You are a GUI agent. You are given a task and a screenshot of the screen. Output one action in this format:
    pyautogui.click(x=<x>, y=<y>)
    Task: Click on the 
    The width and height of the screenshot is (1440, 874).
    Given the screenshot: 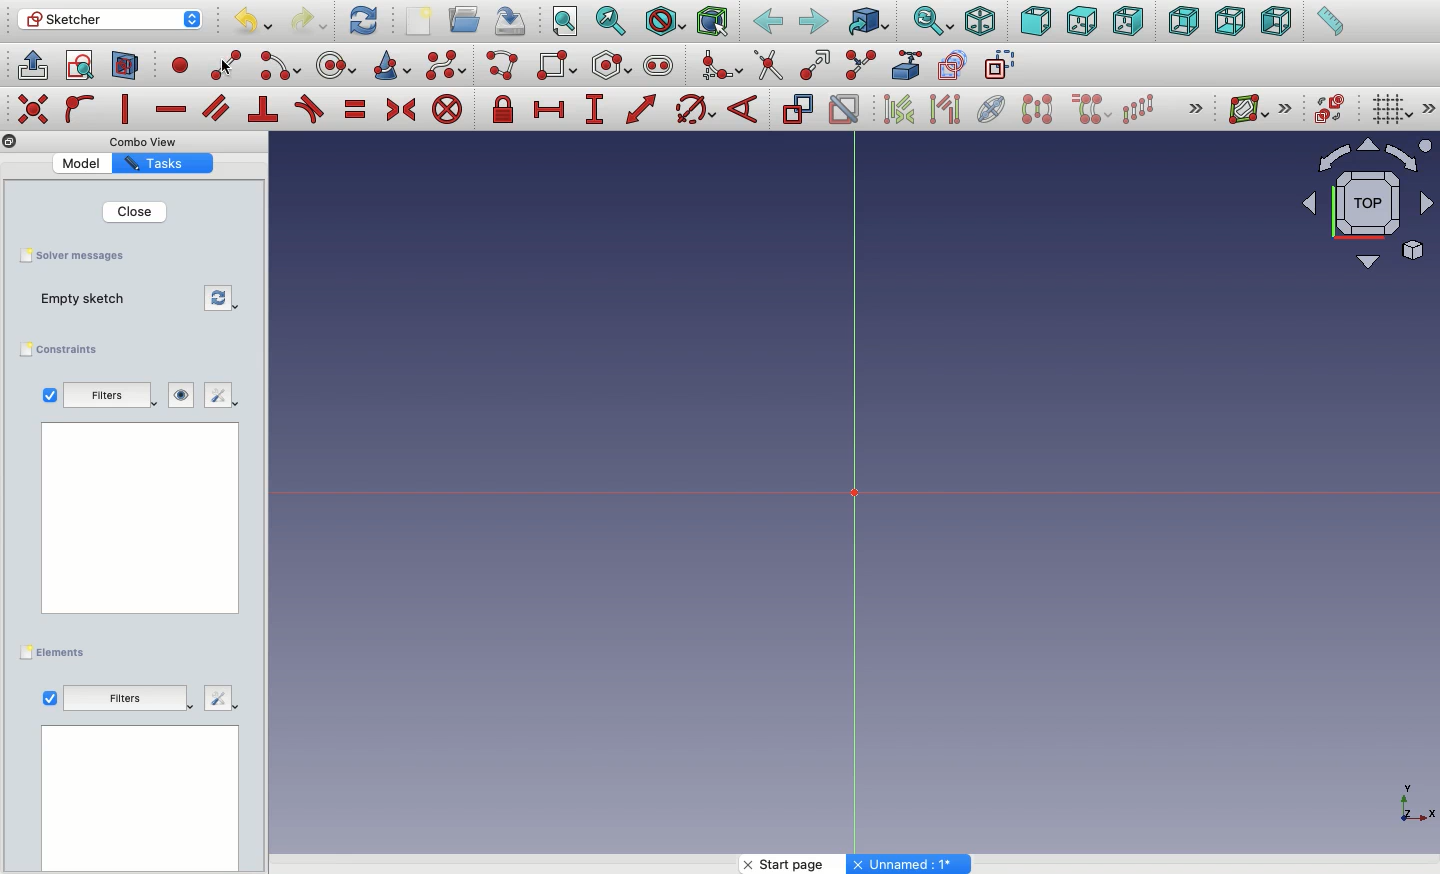 What is the action you would take?
    pyautogui.click(x=1192, y=107)
    